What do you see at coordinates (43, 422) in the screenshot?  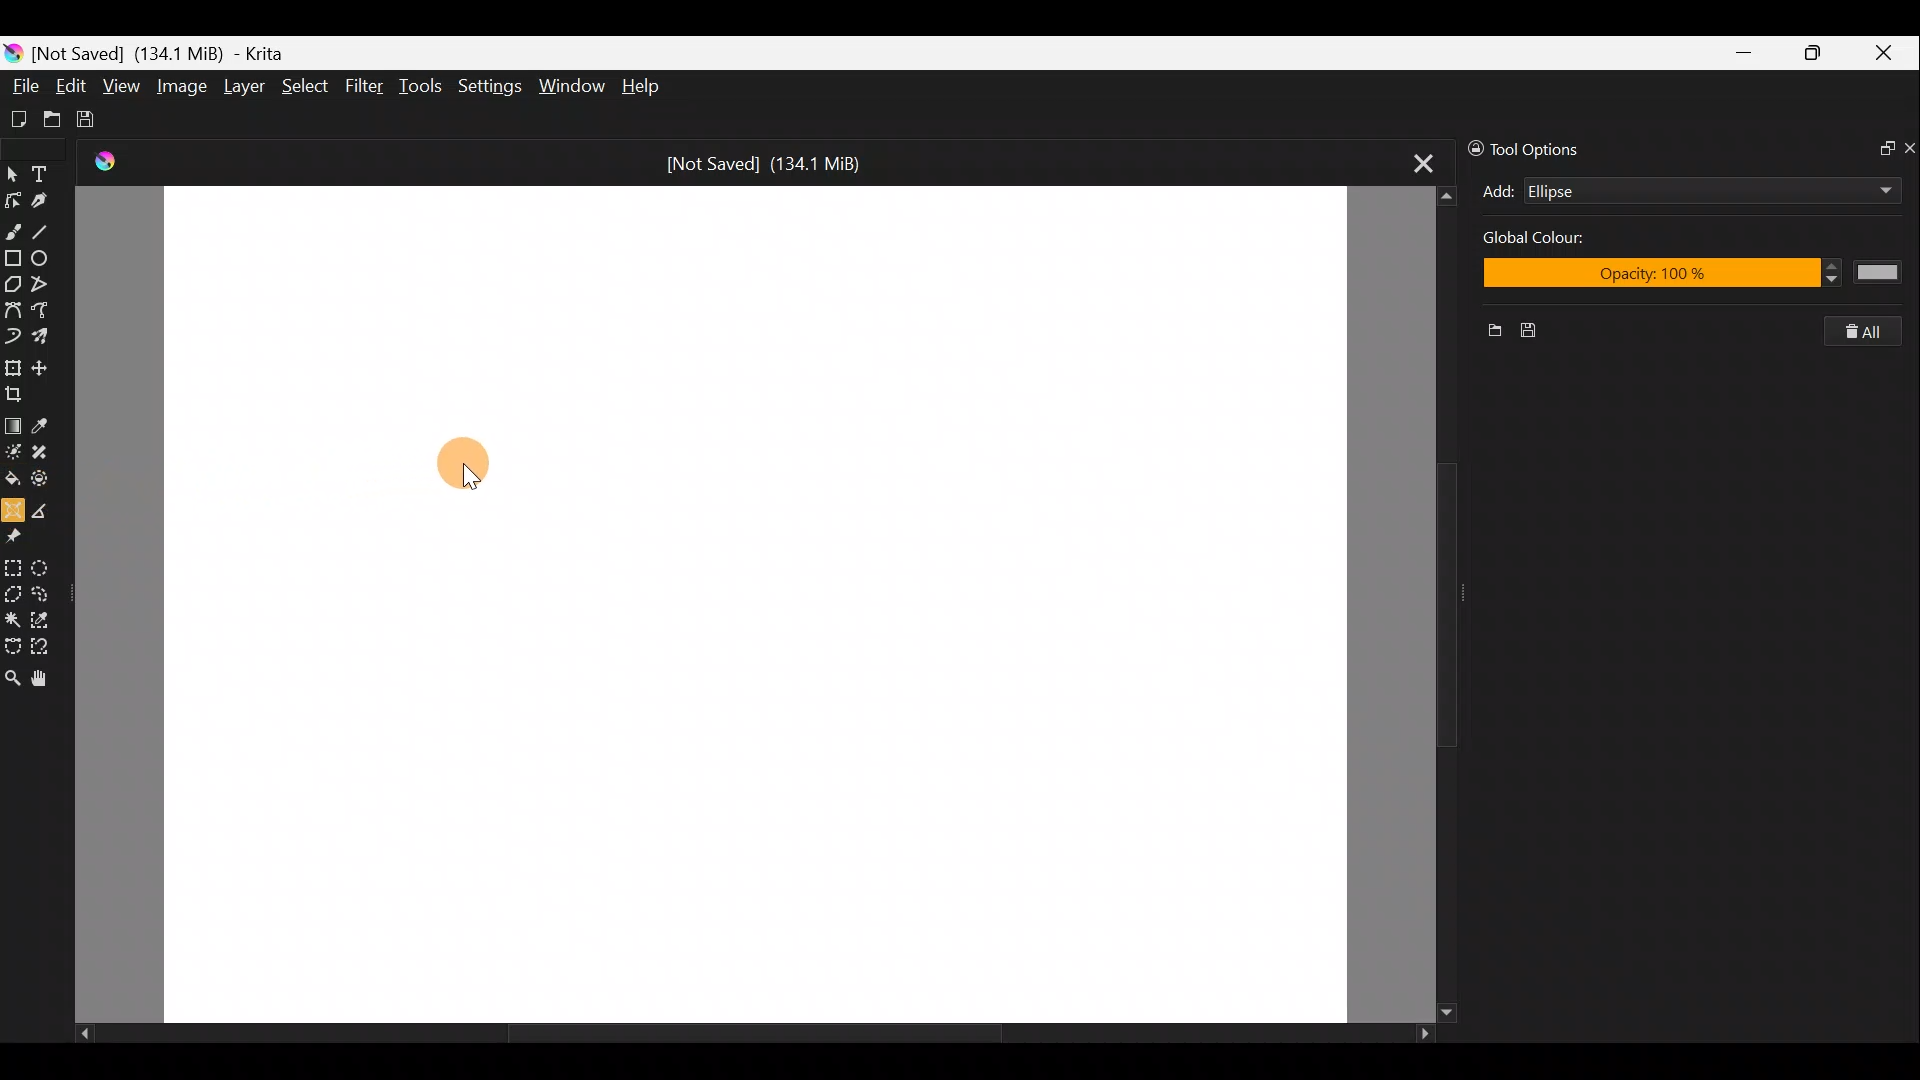 I see `Sample a colour from image/current layer` at bounding box center [43, 422].